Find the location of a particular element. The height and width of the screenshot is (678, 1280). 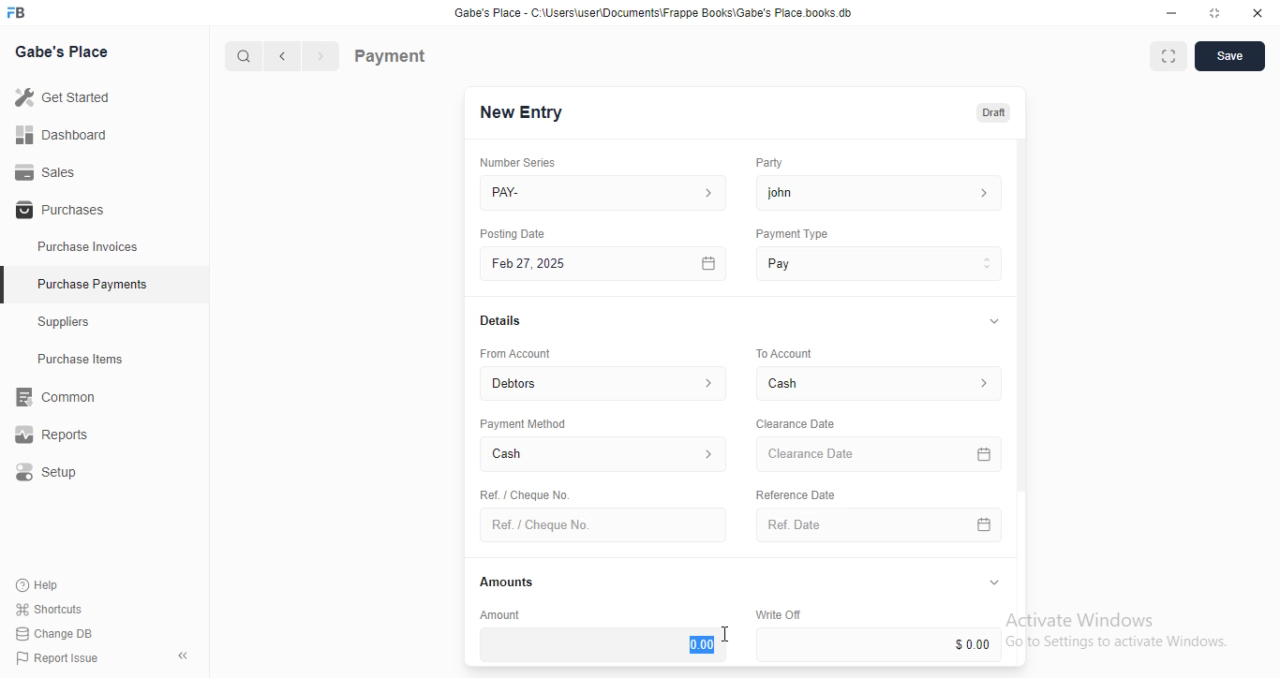

0.00 is located at coordinates (603, 644).